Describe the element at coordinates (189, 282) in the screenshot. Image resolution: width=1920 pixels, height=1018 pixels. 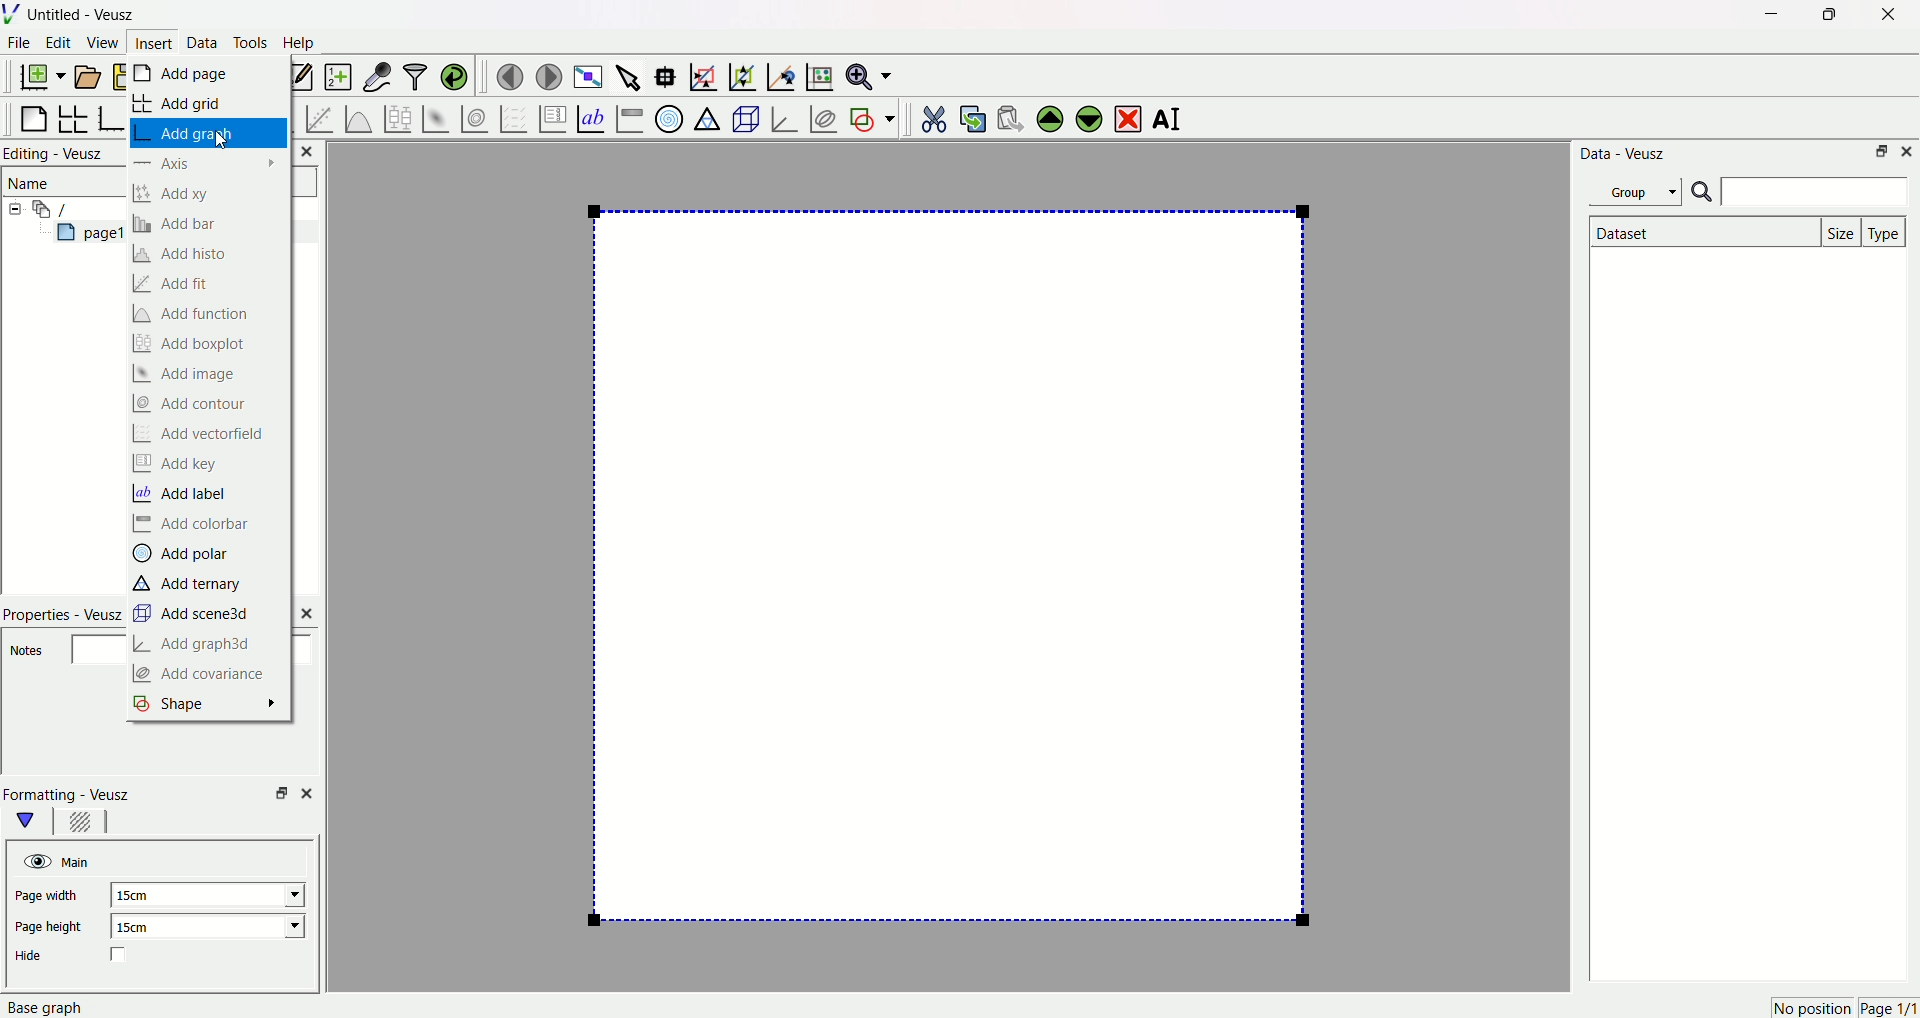
I see `Add fit` at that location.